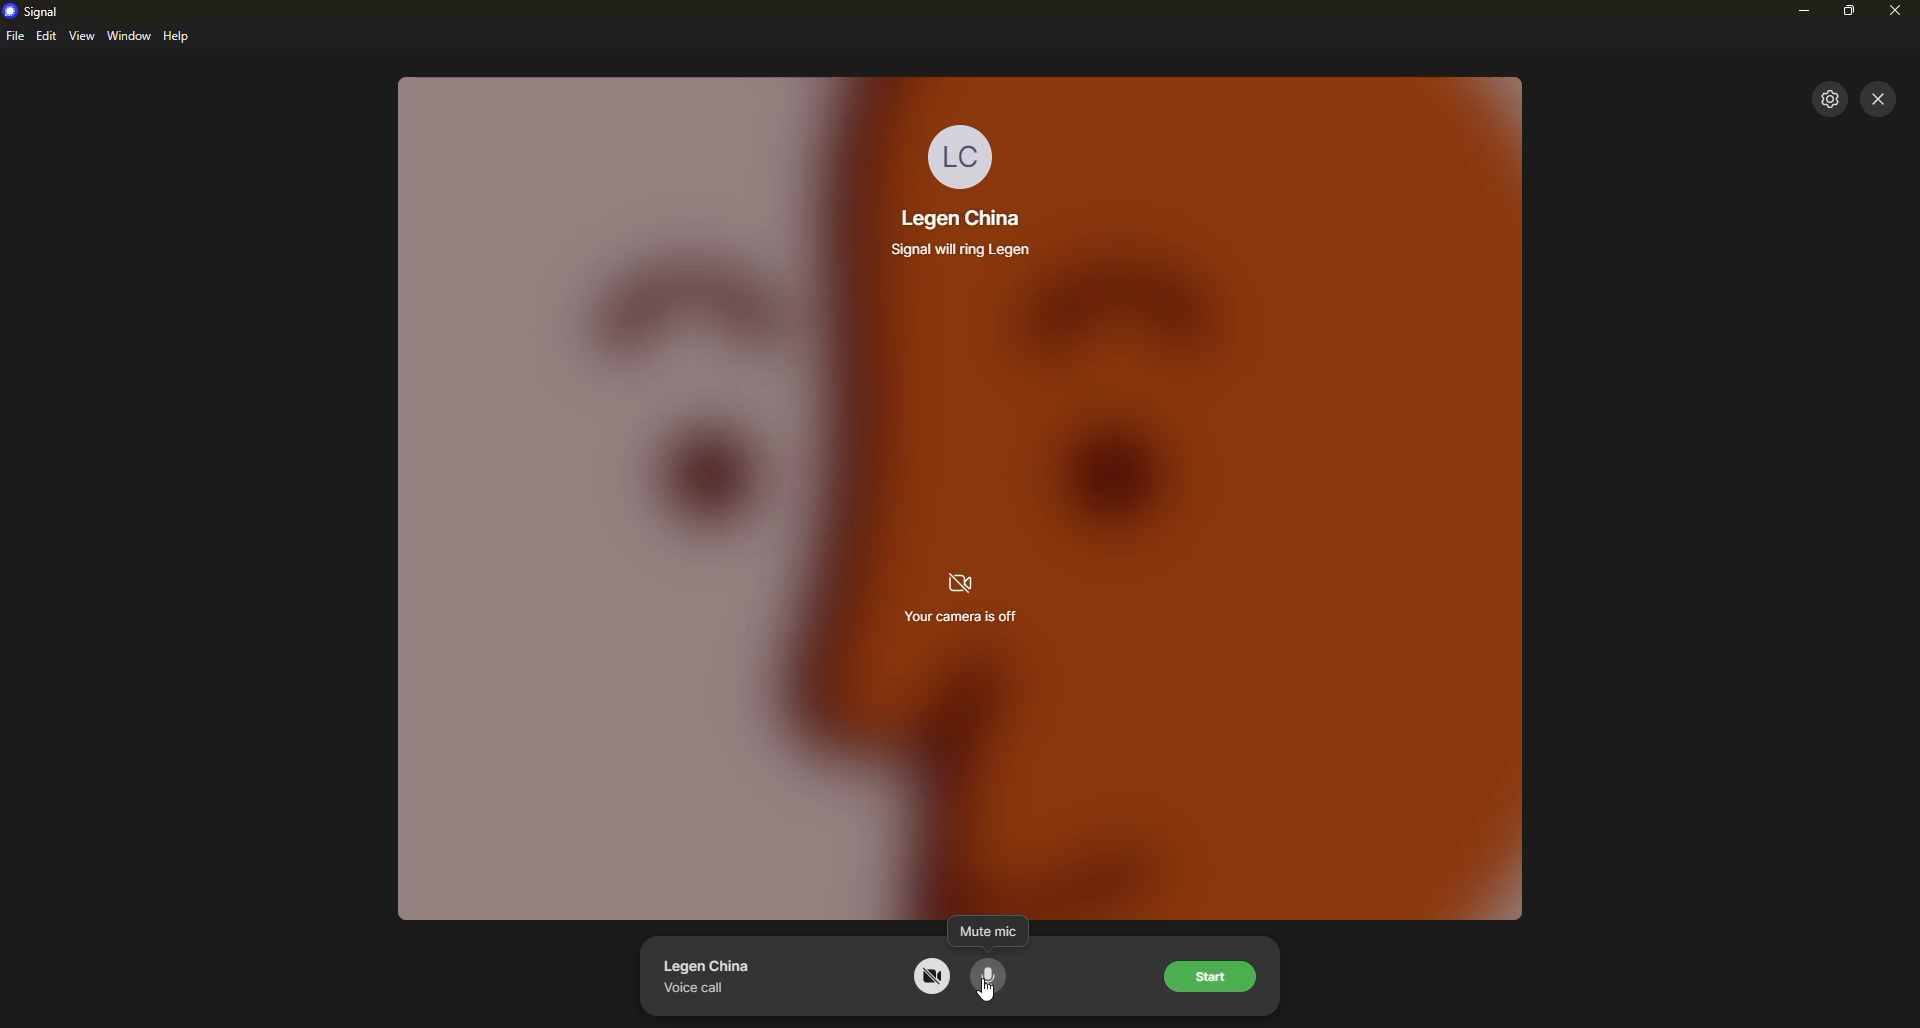 This screenshot has width=1920, height=1028. Describe the element at coordinates (1831, 98) in the screenshot. I see `settings` at that location.